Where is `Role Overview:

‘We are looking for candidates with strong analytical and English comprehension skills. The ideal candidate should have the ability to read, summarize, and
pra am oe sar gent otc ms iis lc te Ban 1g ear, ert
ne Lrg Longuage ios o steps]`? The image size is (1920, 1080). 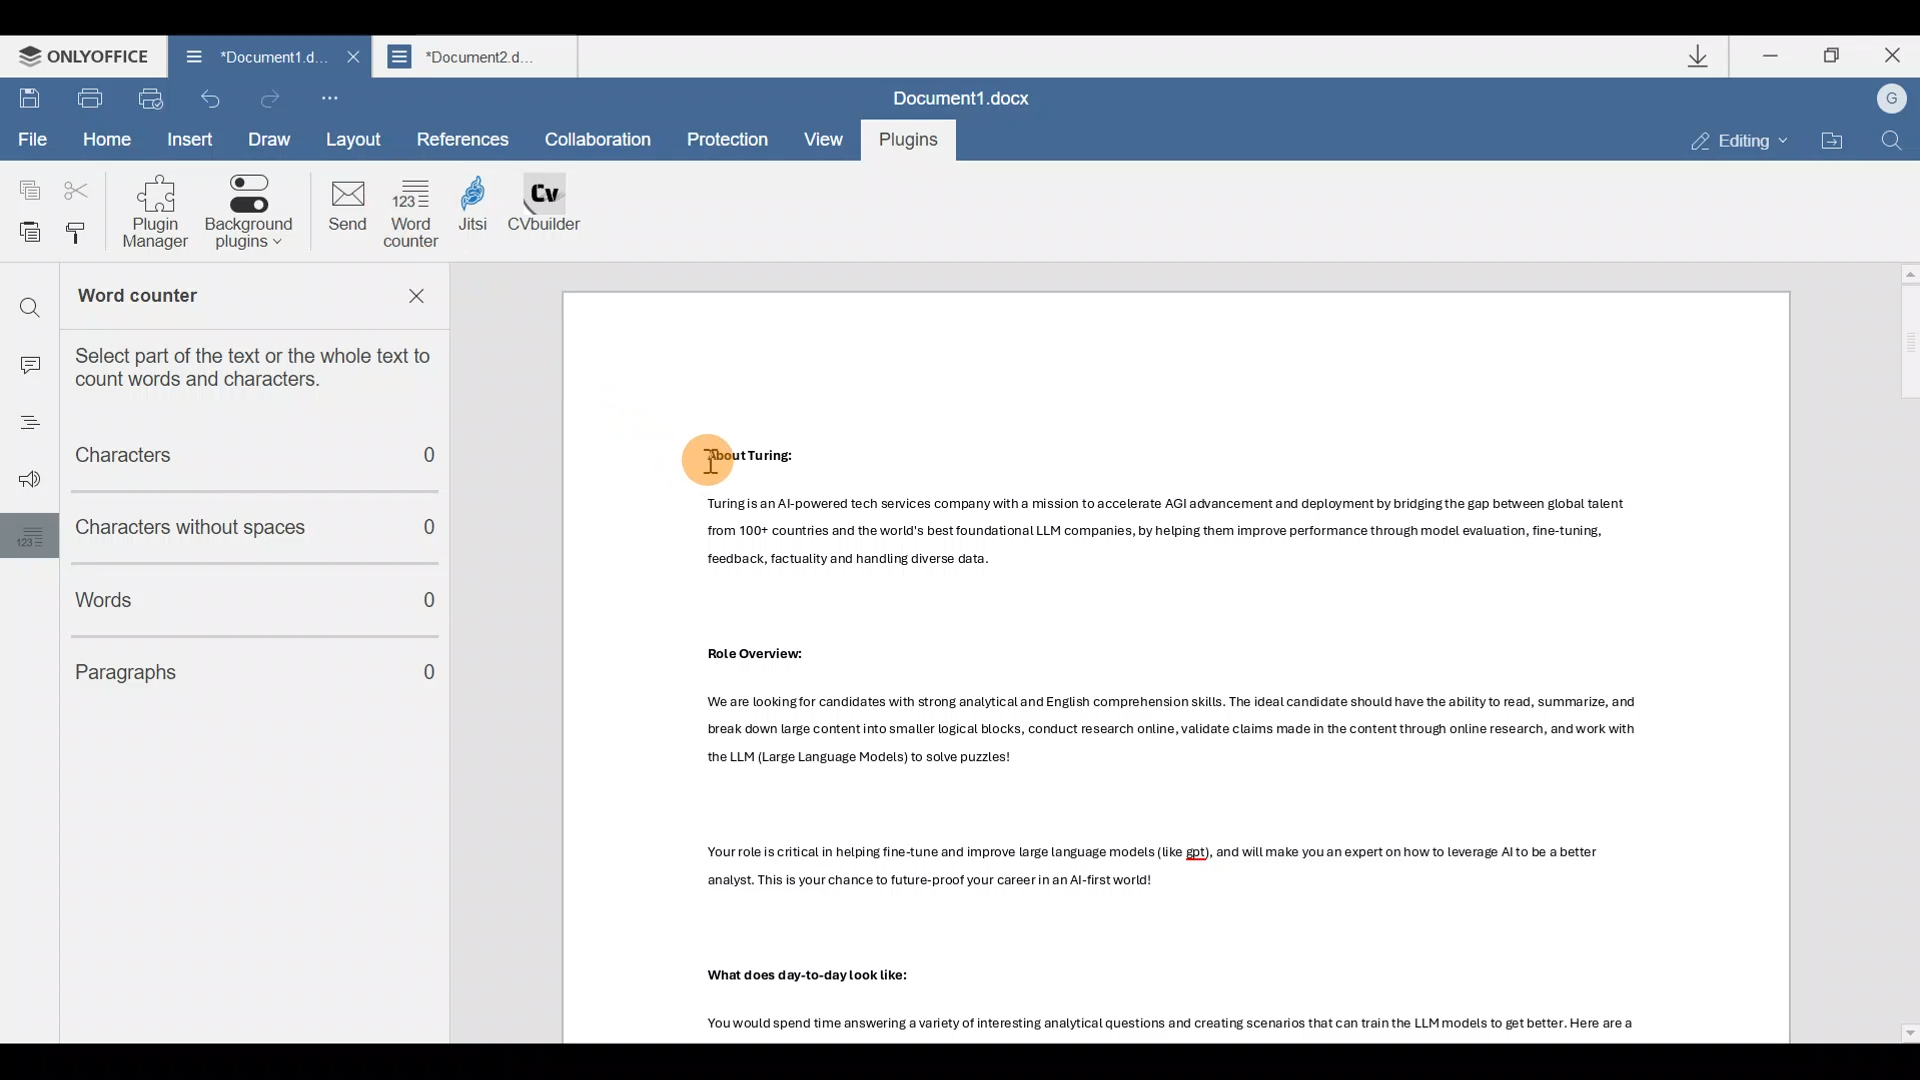
Role Overview:

‘We are looking for candidates with strong analytical and English comprehension skills. The ideal candidate should have the ability to read, summarize, and
pra am oe sar gent otc ms iis lc te Ban 1g ear, ert
ne Lrg Longuage ios o steps] is located at coordinates (1193, 713).